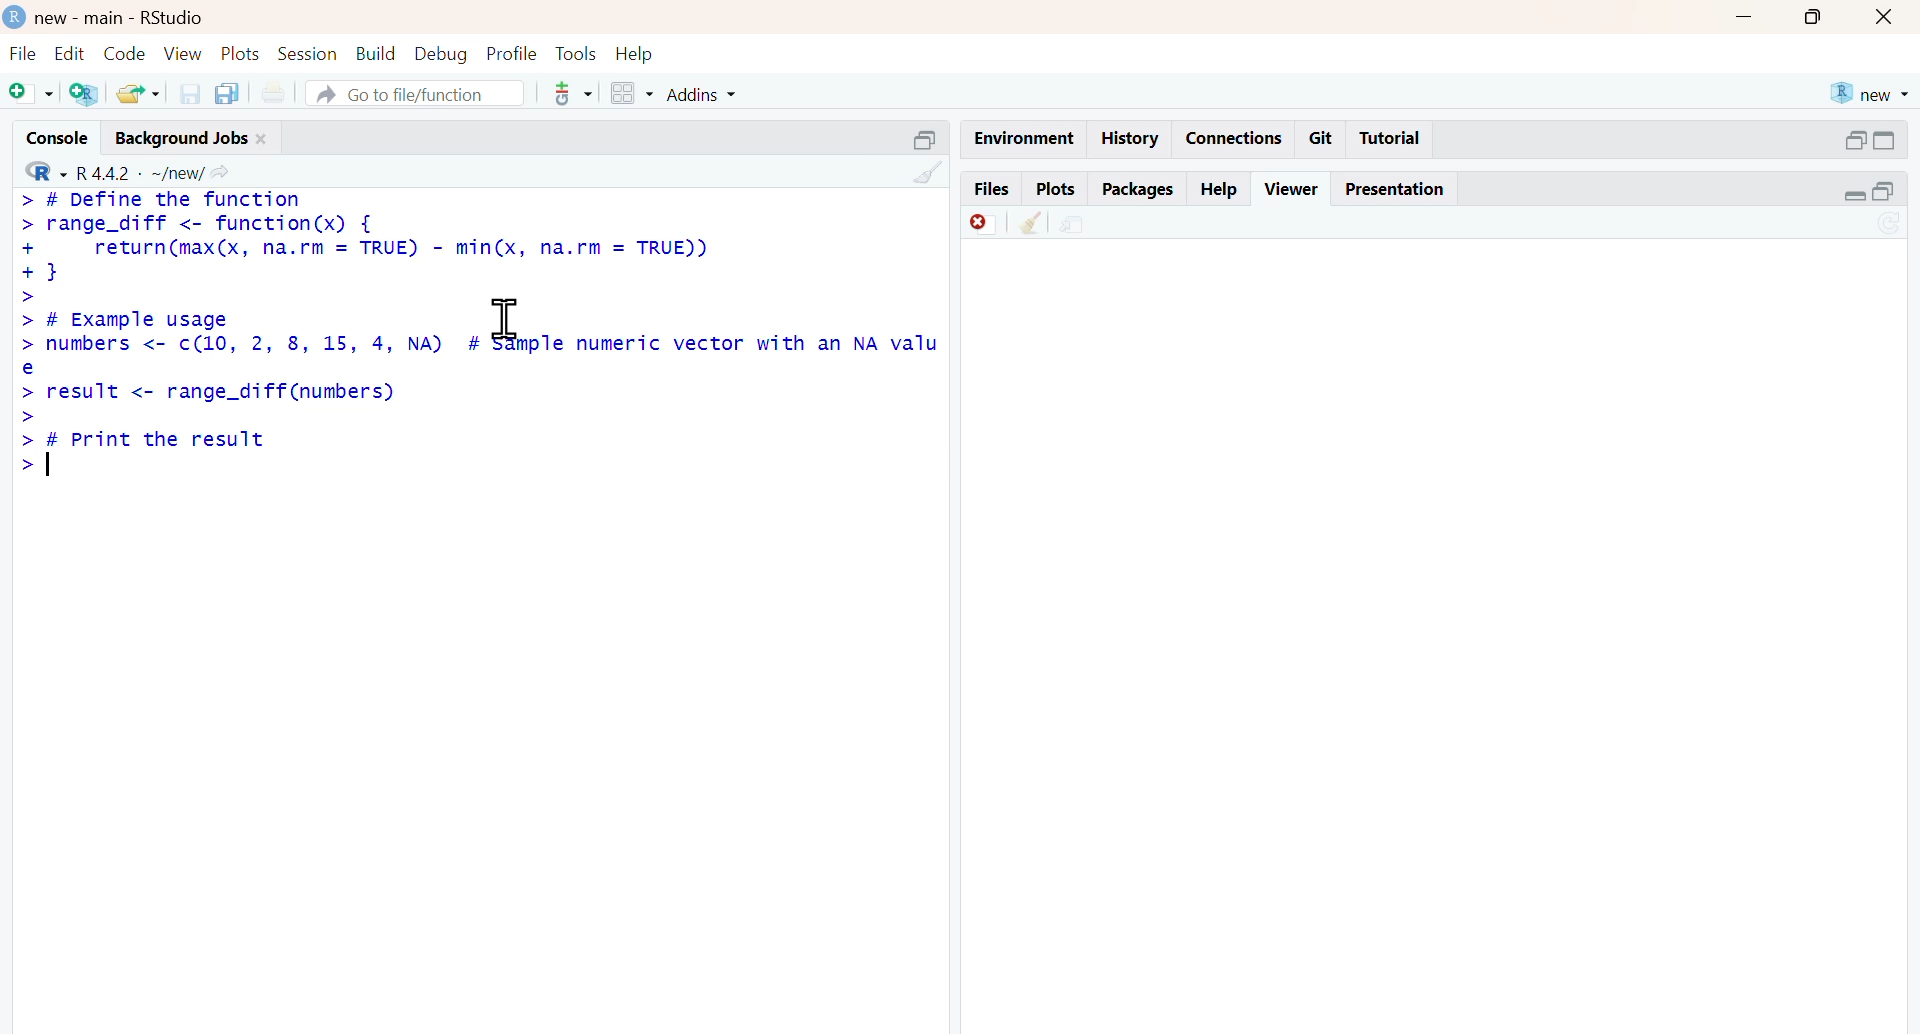 Image resolution: width=1920 pixels, height=1034 pixels. I want to click on packages, so click(1138, 191).